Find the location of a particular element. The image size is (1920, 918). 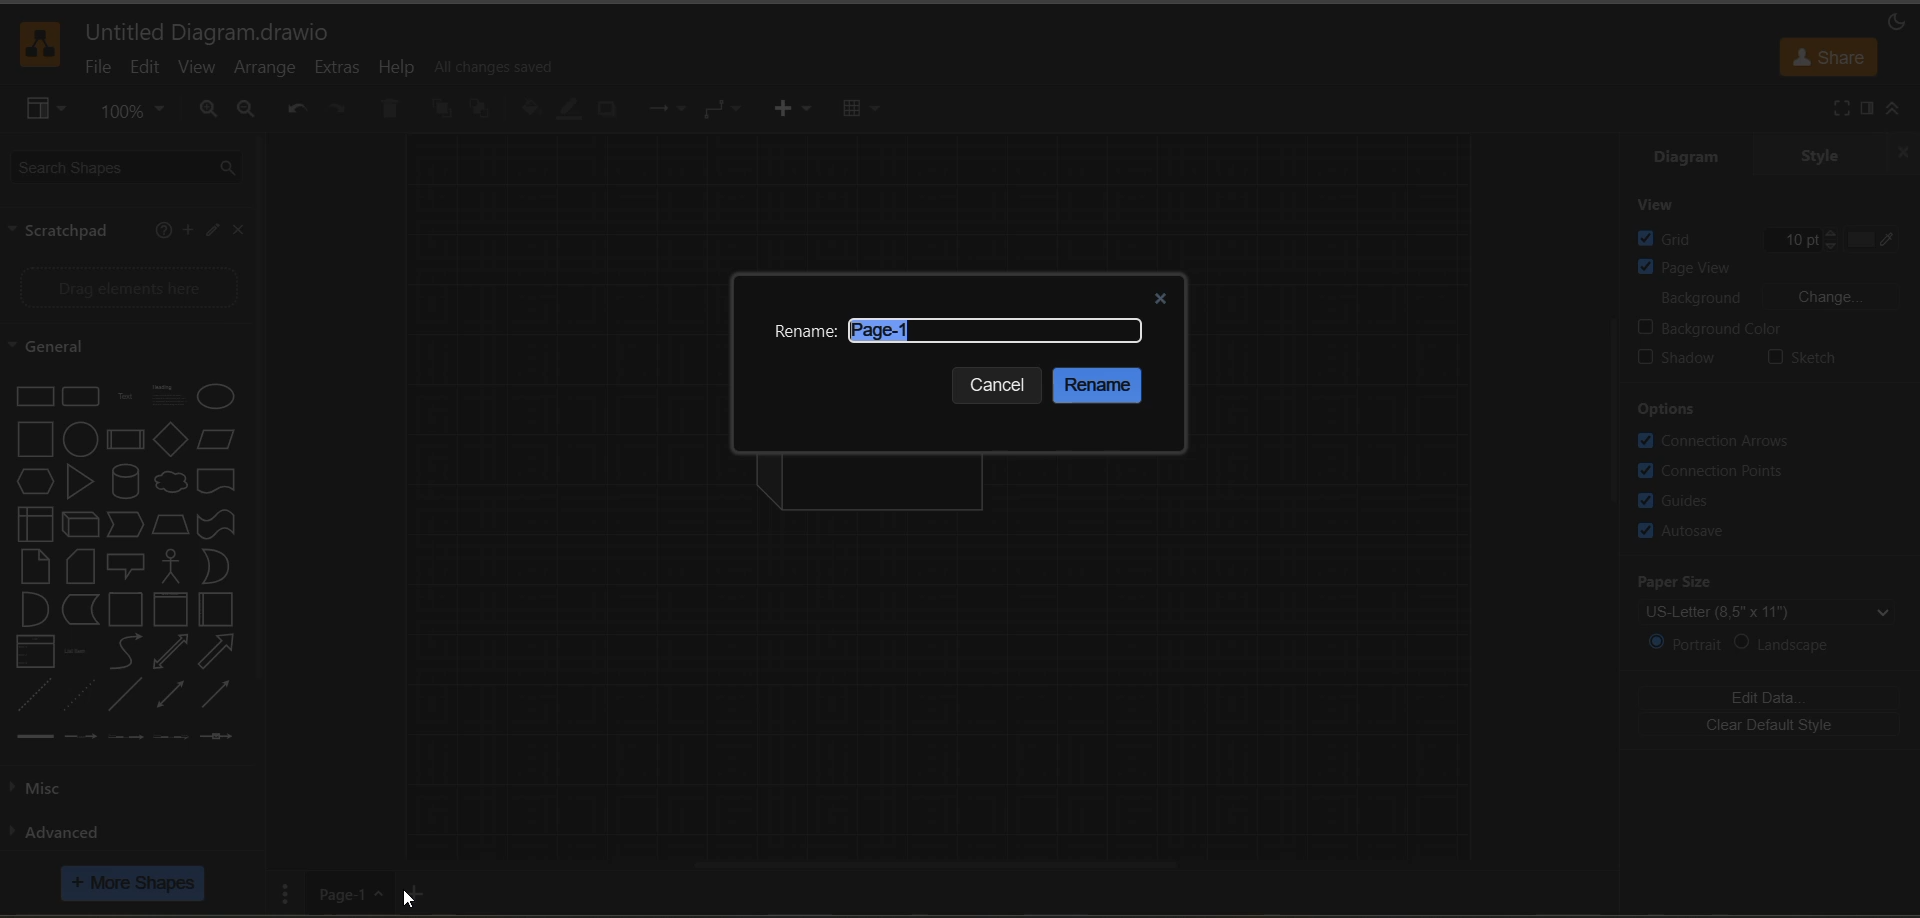

horizontal scroll bar is located at coordinates (941, 863).